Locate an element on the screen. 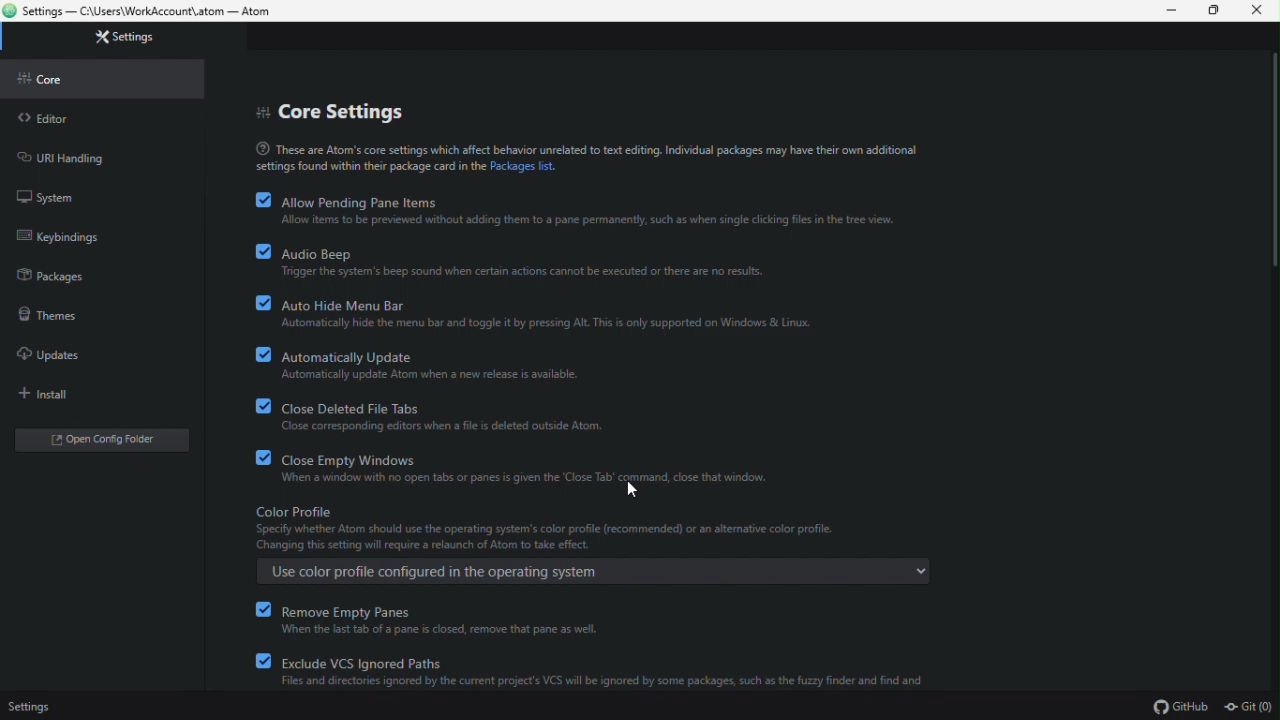 The height and width of the screenshot is (720, 1280). settings is located at coordinates (35, 705).